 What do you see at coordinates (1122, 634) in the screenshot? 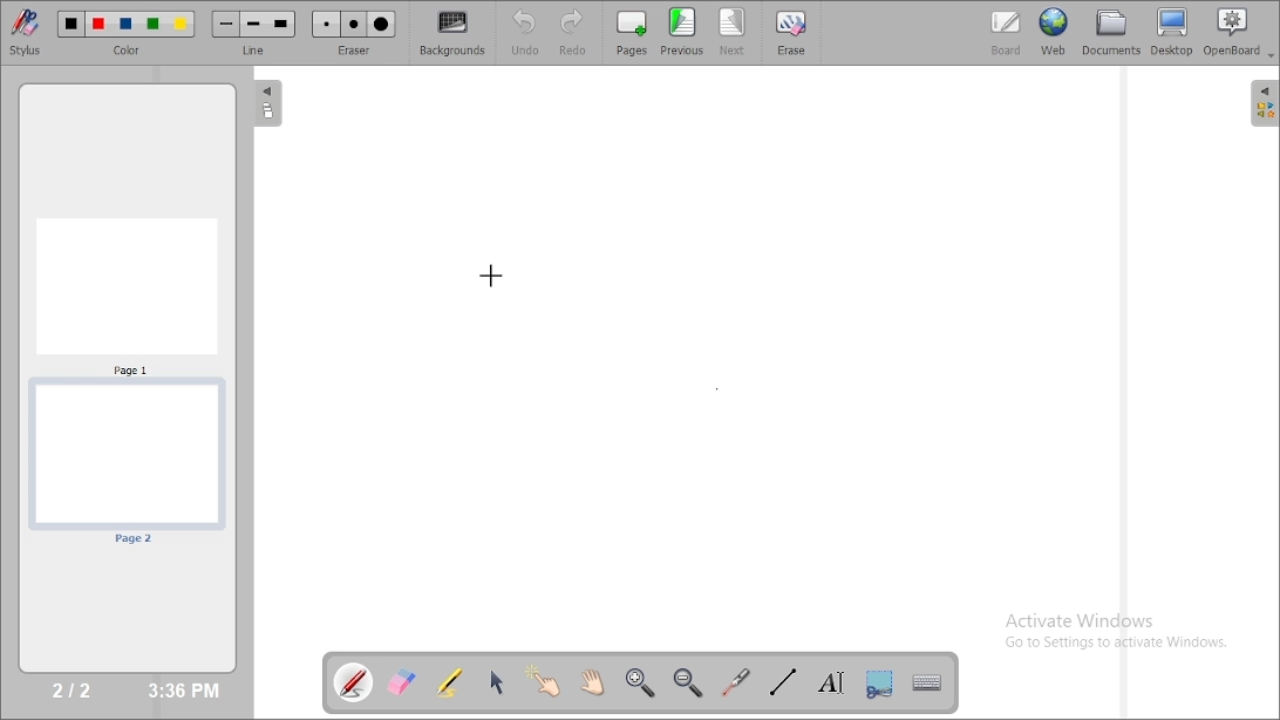
I see `Activate Windows
Go to Settings to activate Windows.` at bounding box center [1122, 634].